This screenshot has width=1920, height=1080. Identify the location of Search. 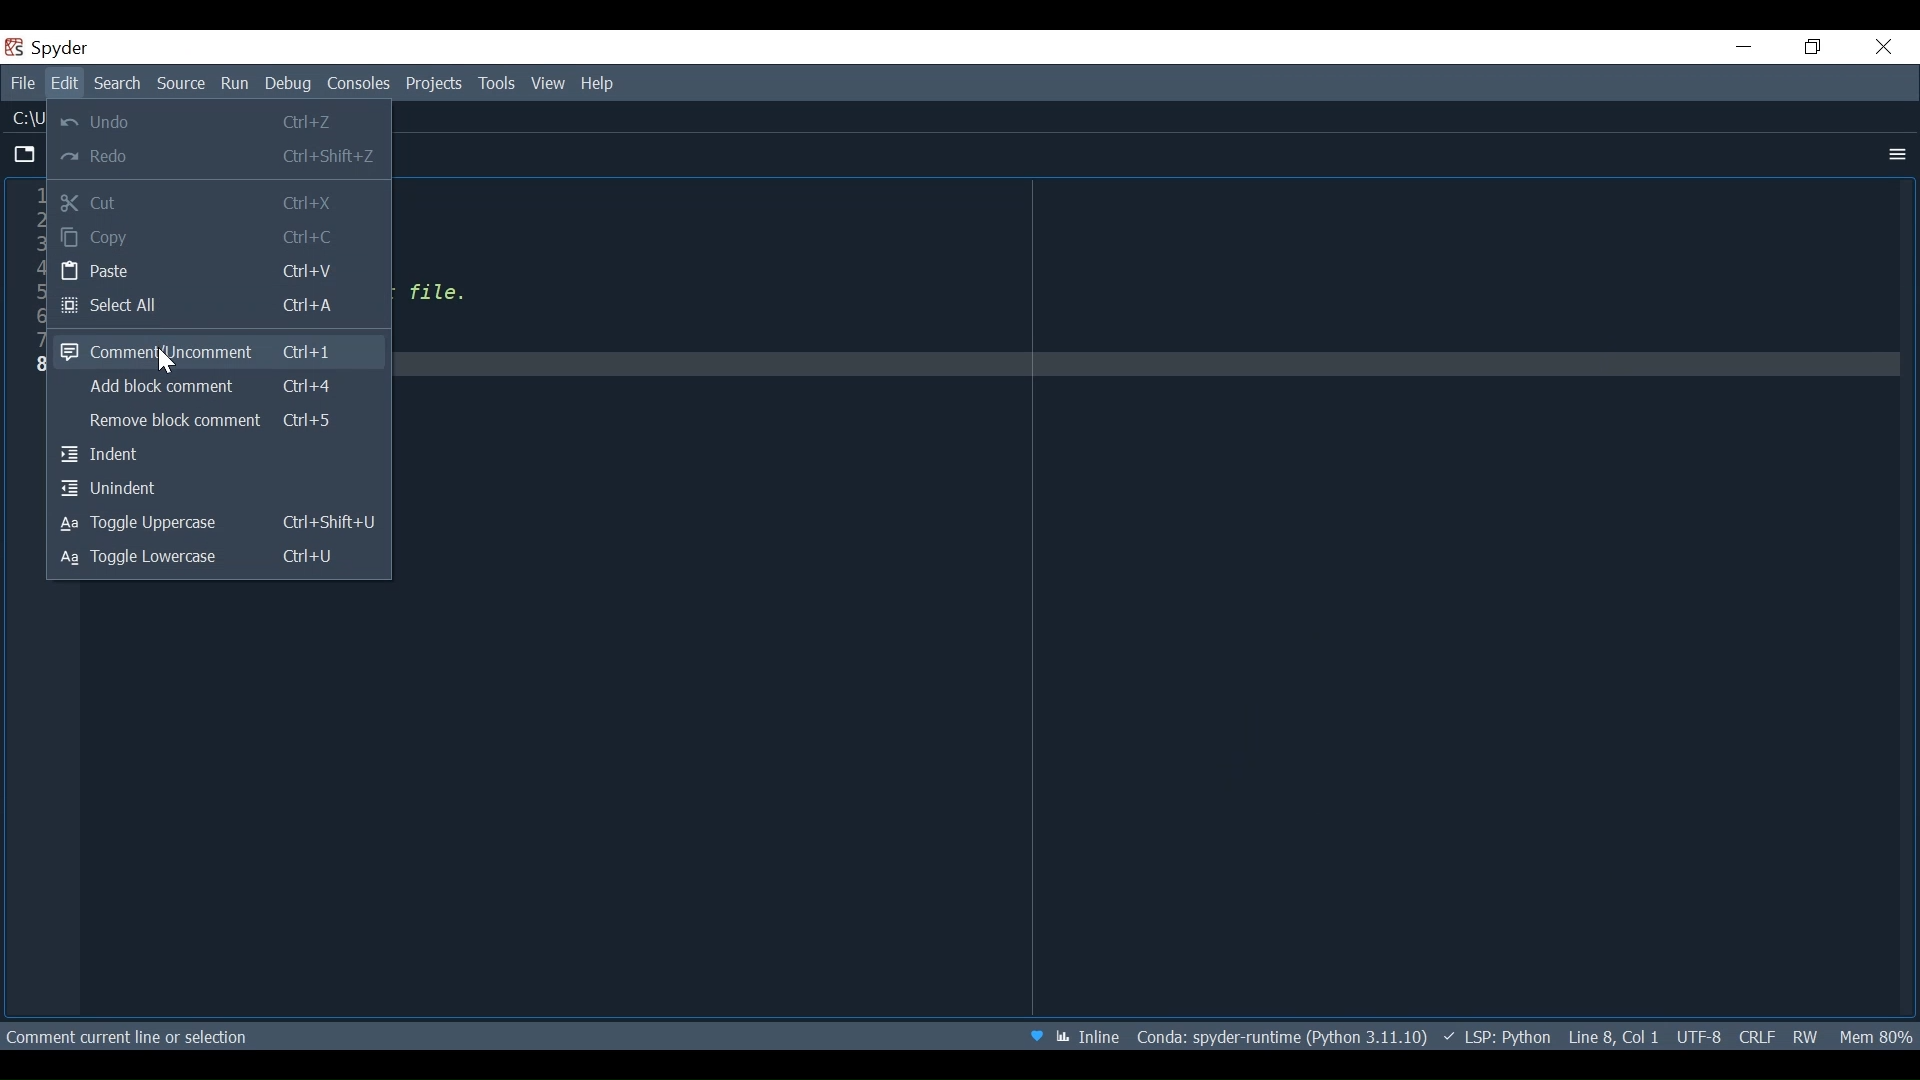
(121, 83).